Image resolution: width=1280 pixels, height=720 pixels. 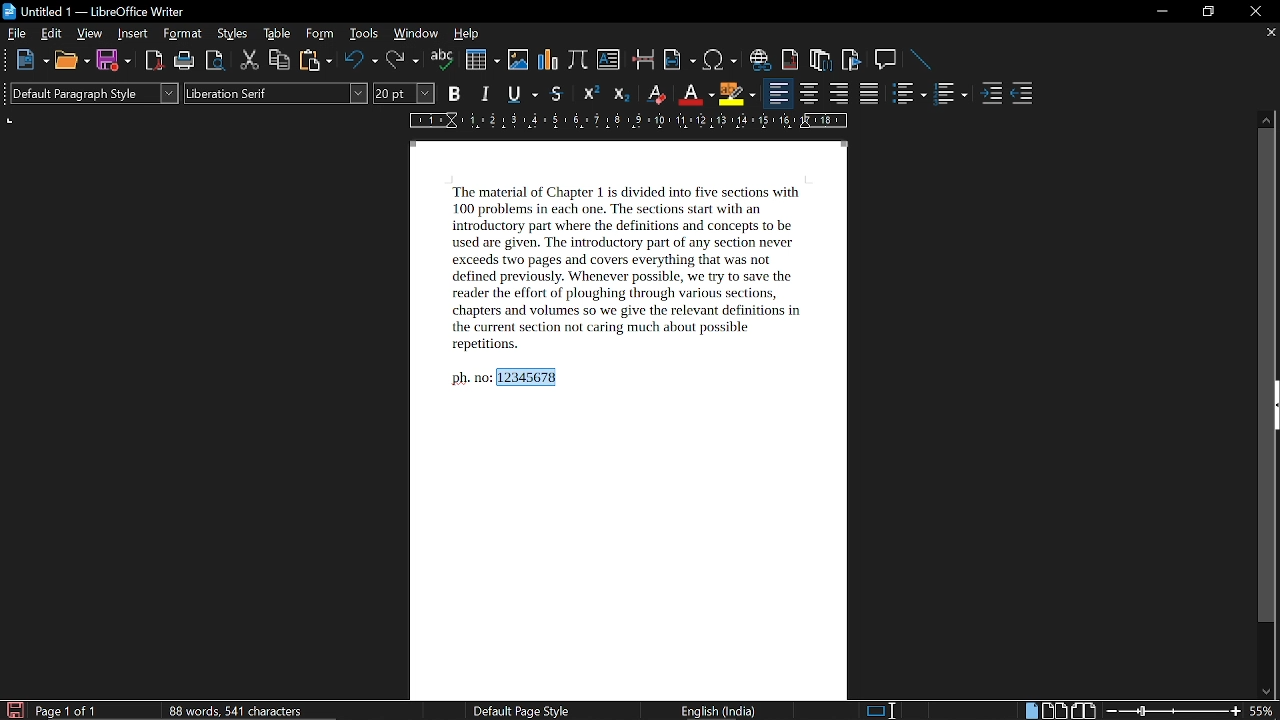 What do you see at coordinates (694, 95) in the screenshot?
I see `font color` at bounding box center [694, 95].